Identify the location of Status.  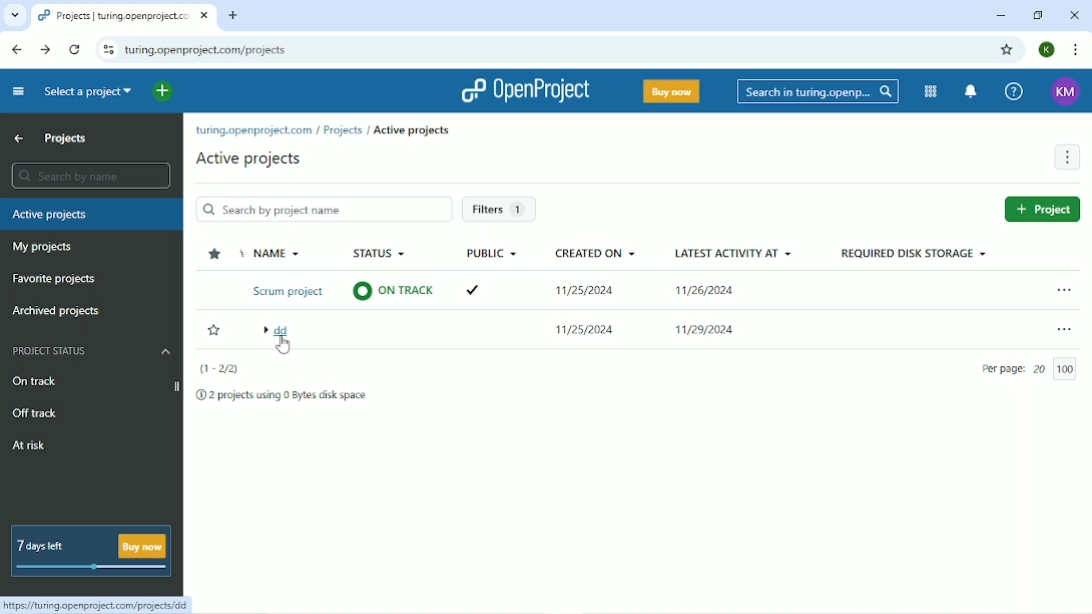
(384, 255).